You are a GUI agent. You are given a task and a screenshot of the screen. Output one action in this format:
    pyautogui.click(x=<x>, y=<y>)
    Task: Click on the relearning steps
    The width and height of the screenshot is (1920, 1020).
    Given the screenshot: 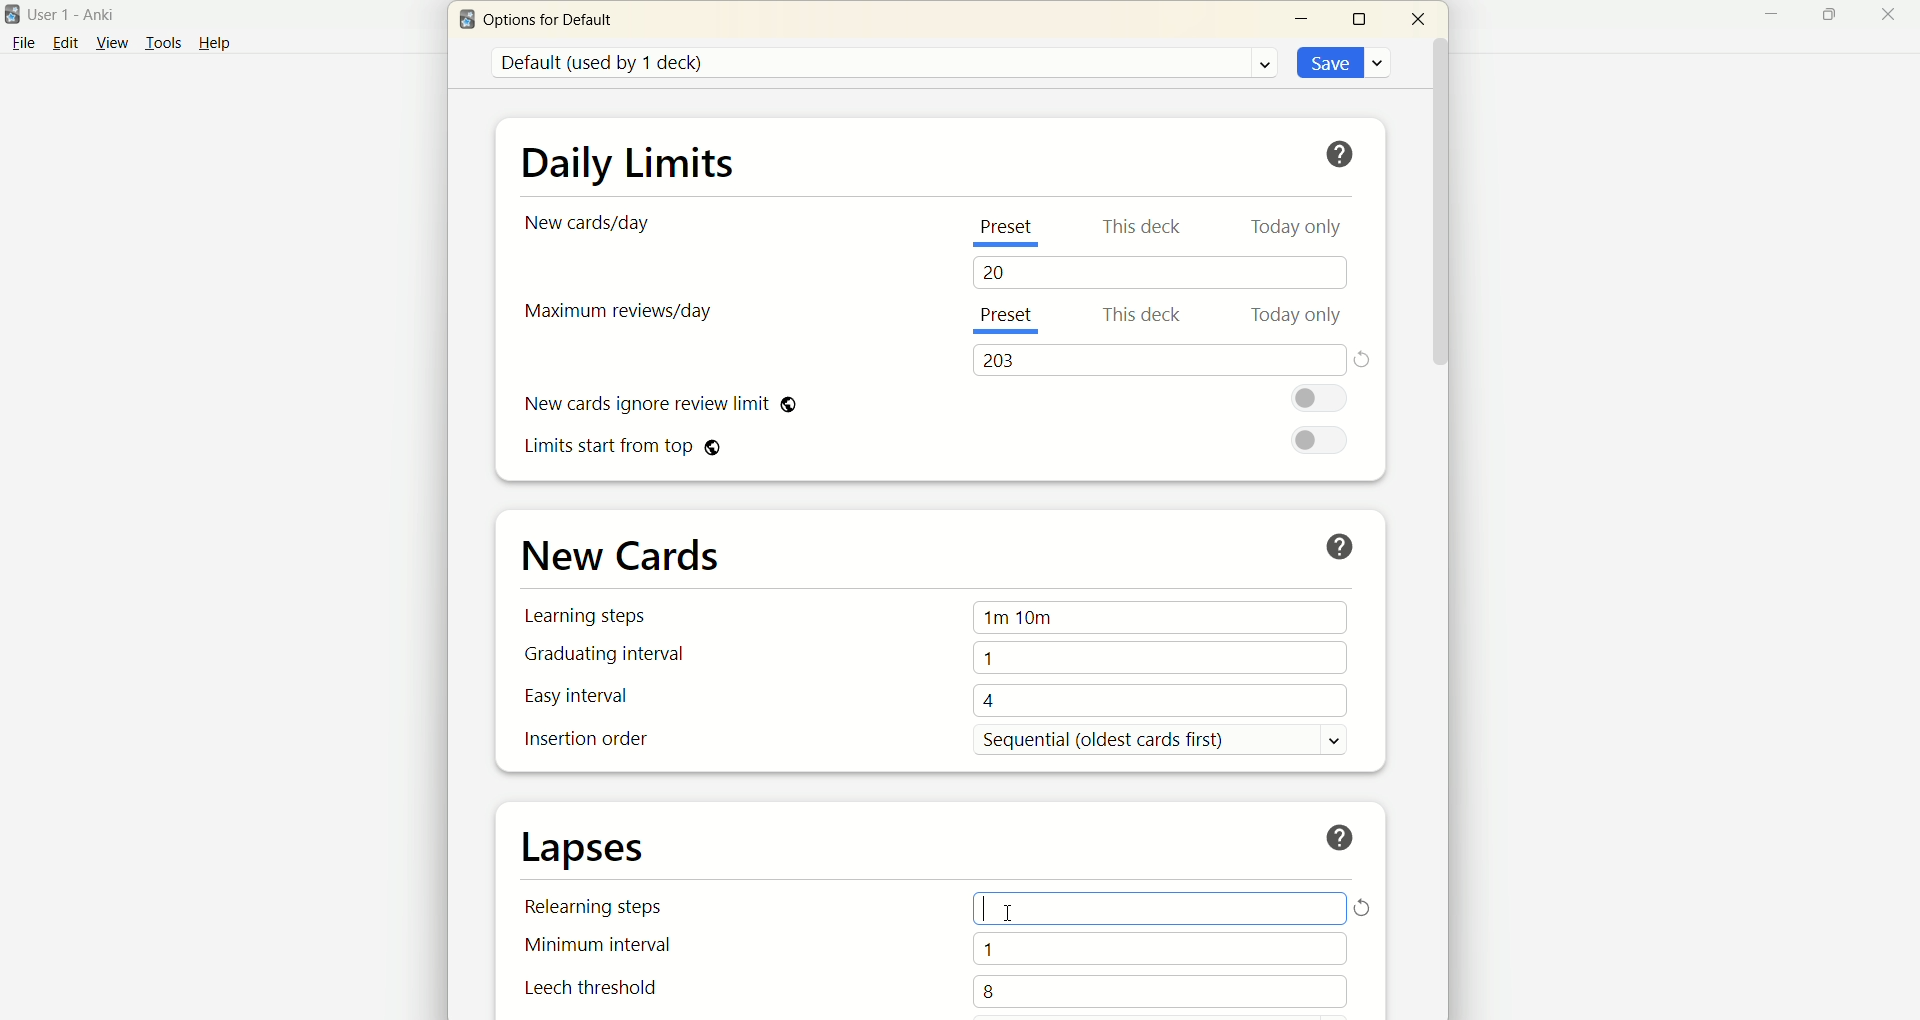 What is the action you would take?
    pyautogui.click(x=601, y=912)
    